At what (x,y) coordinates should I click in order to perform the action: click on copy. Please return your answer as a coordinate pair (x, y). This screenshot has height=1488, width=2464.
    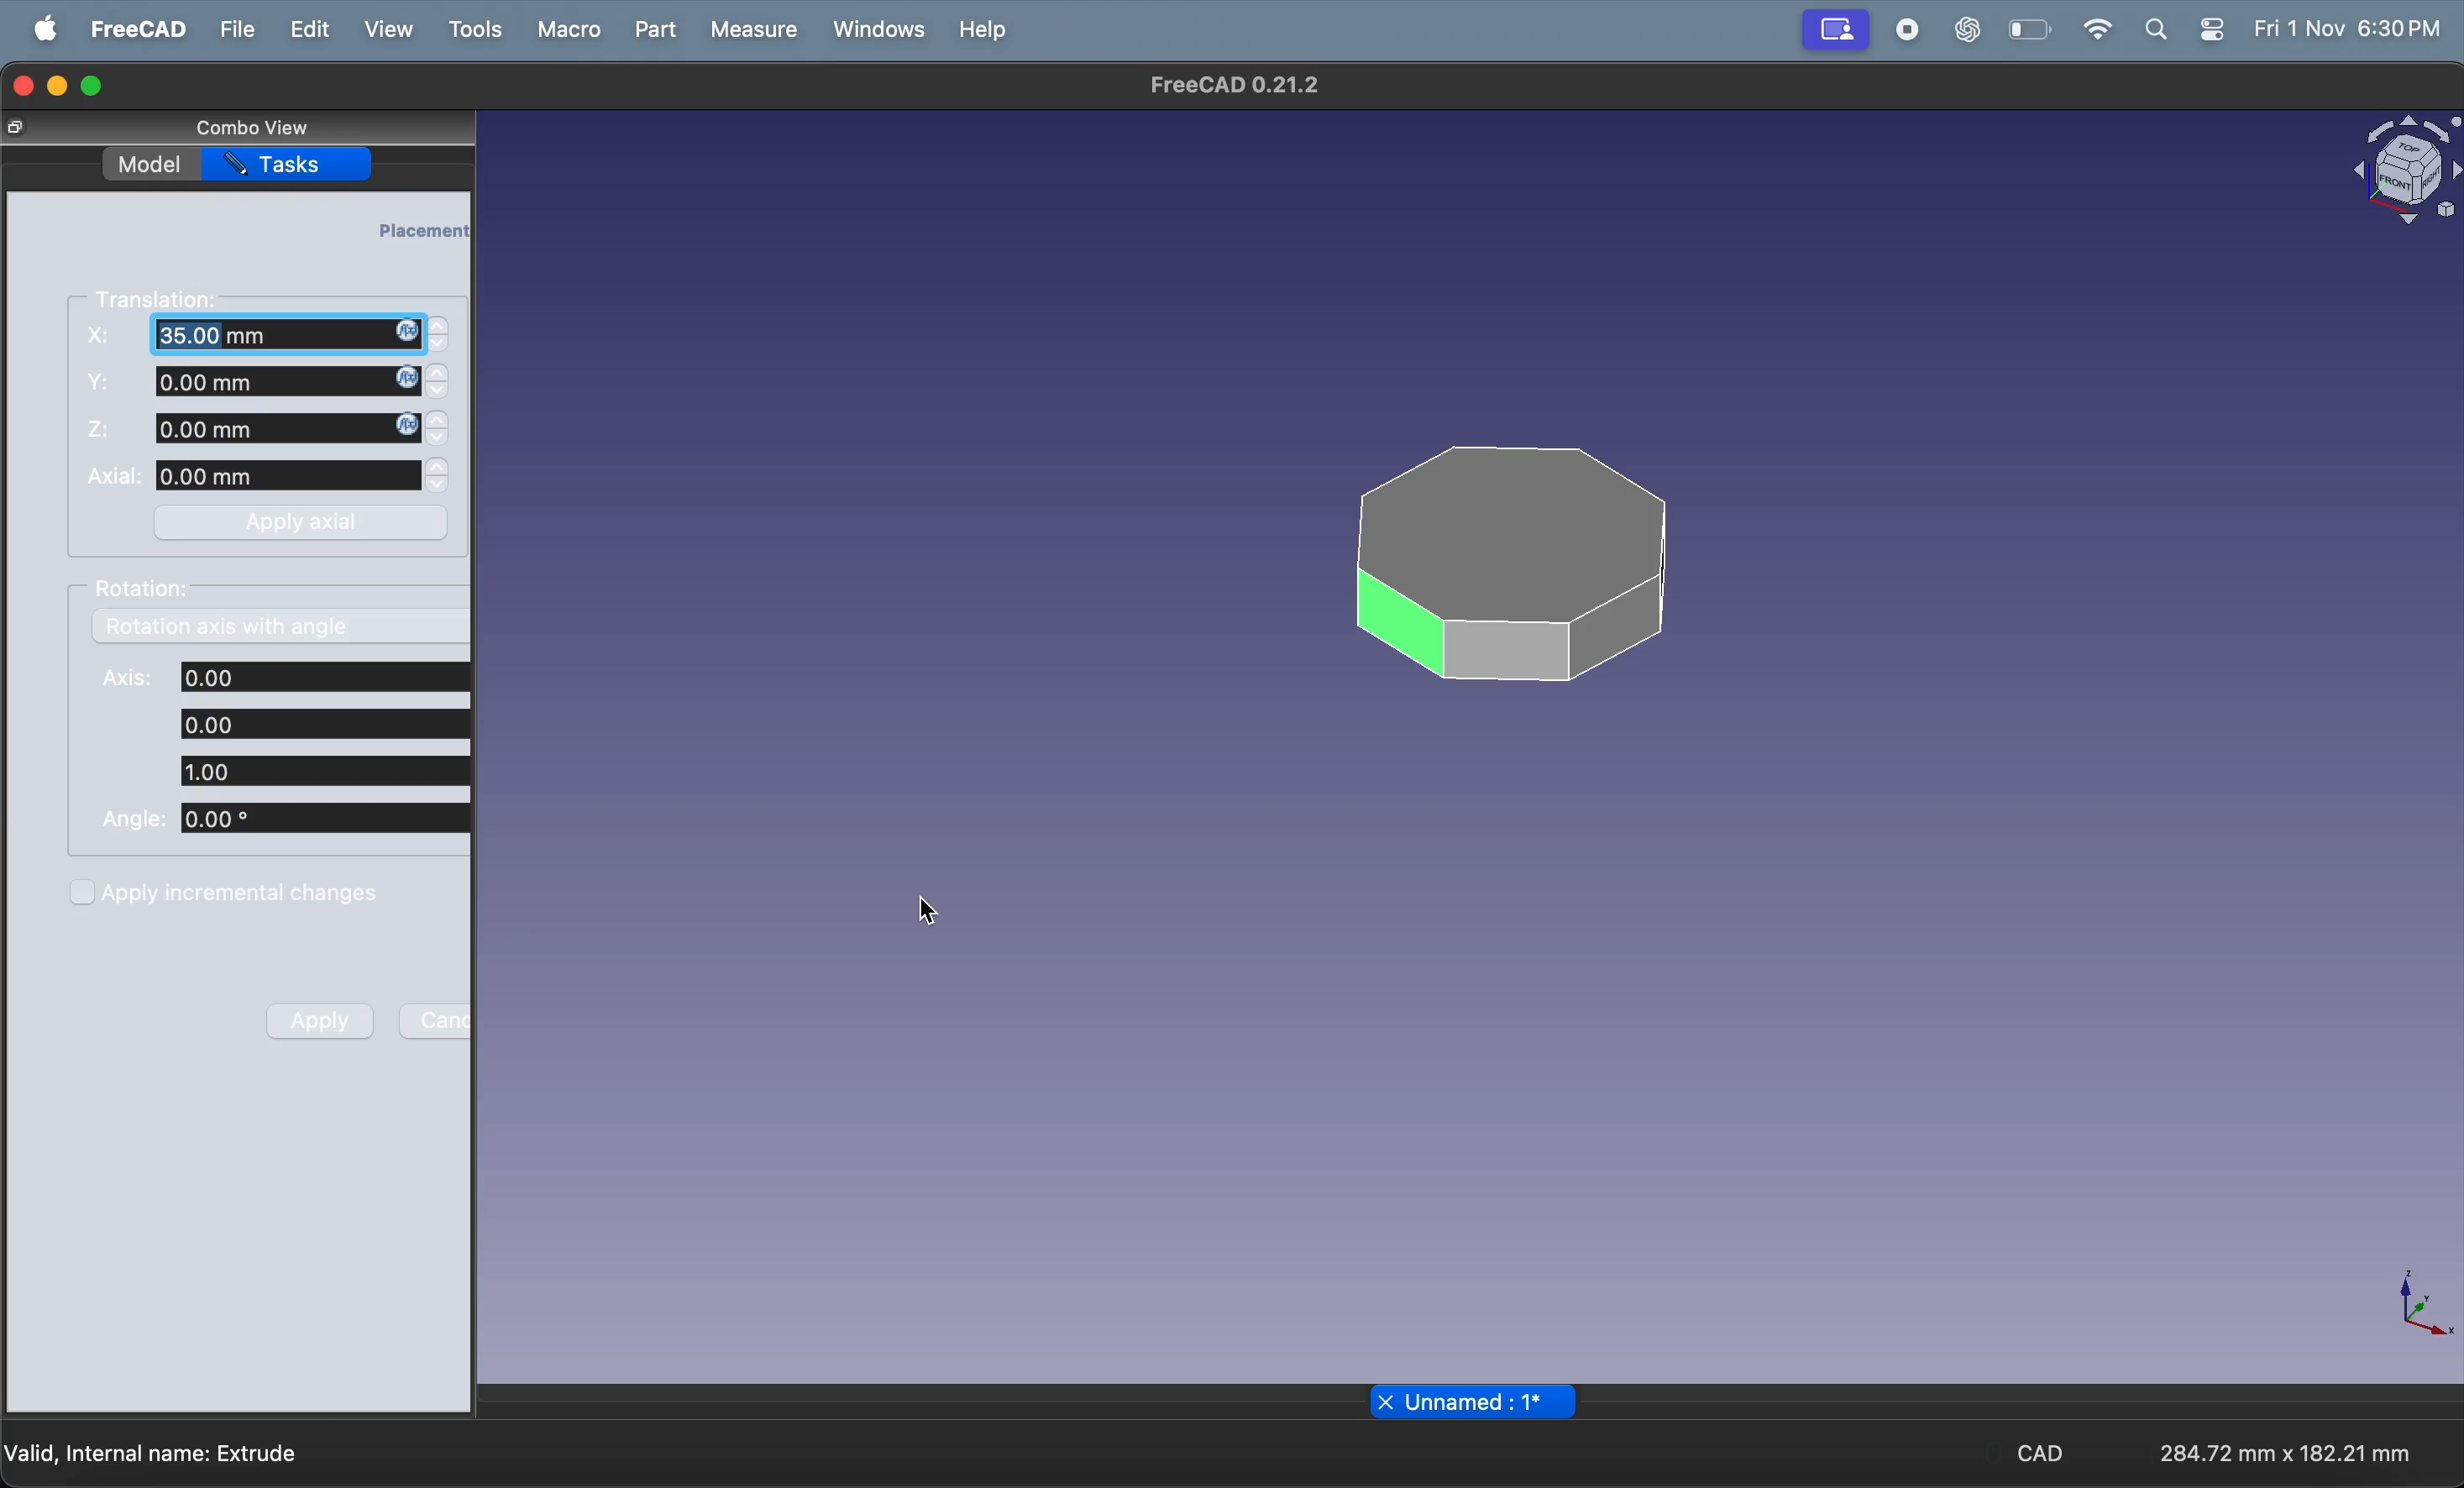
    Looking at the image, I should click on (17, 128).